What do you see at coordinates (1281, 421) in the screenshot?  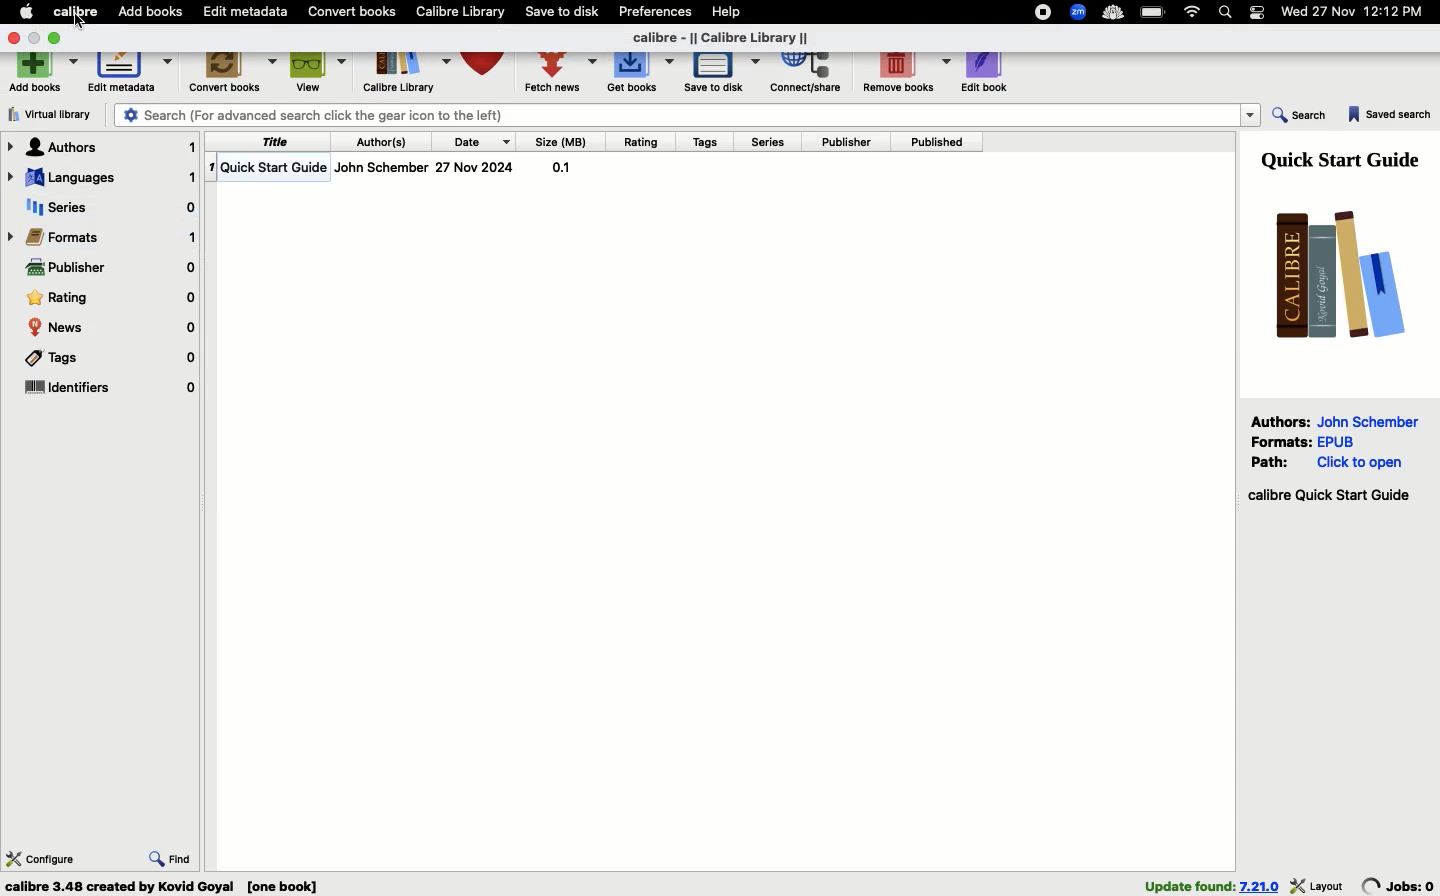 I see `Authors` at bounding box center [1281, 421].